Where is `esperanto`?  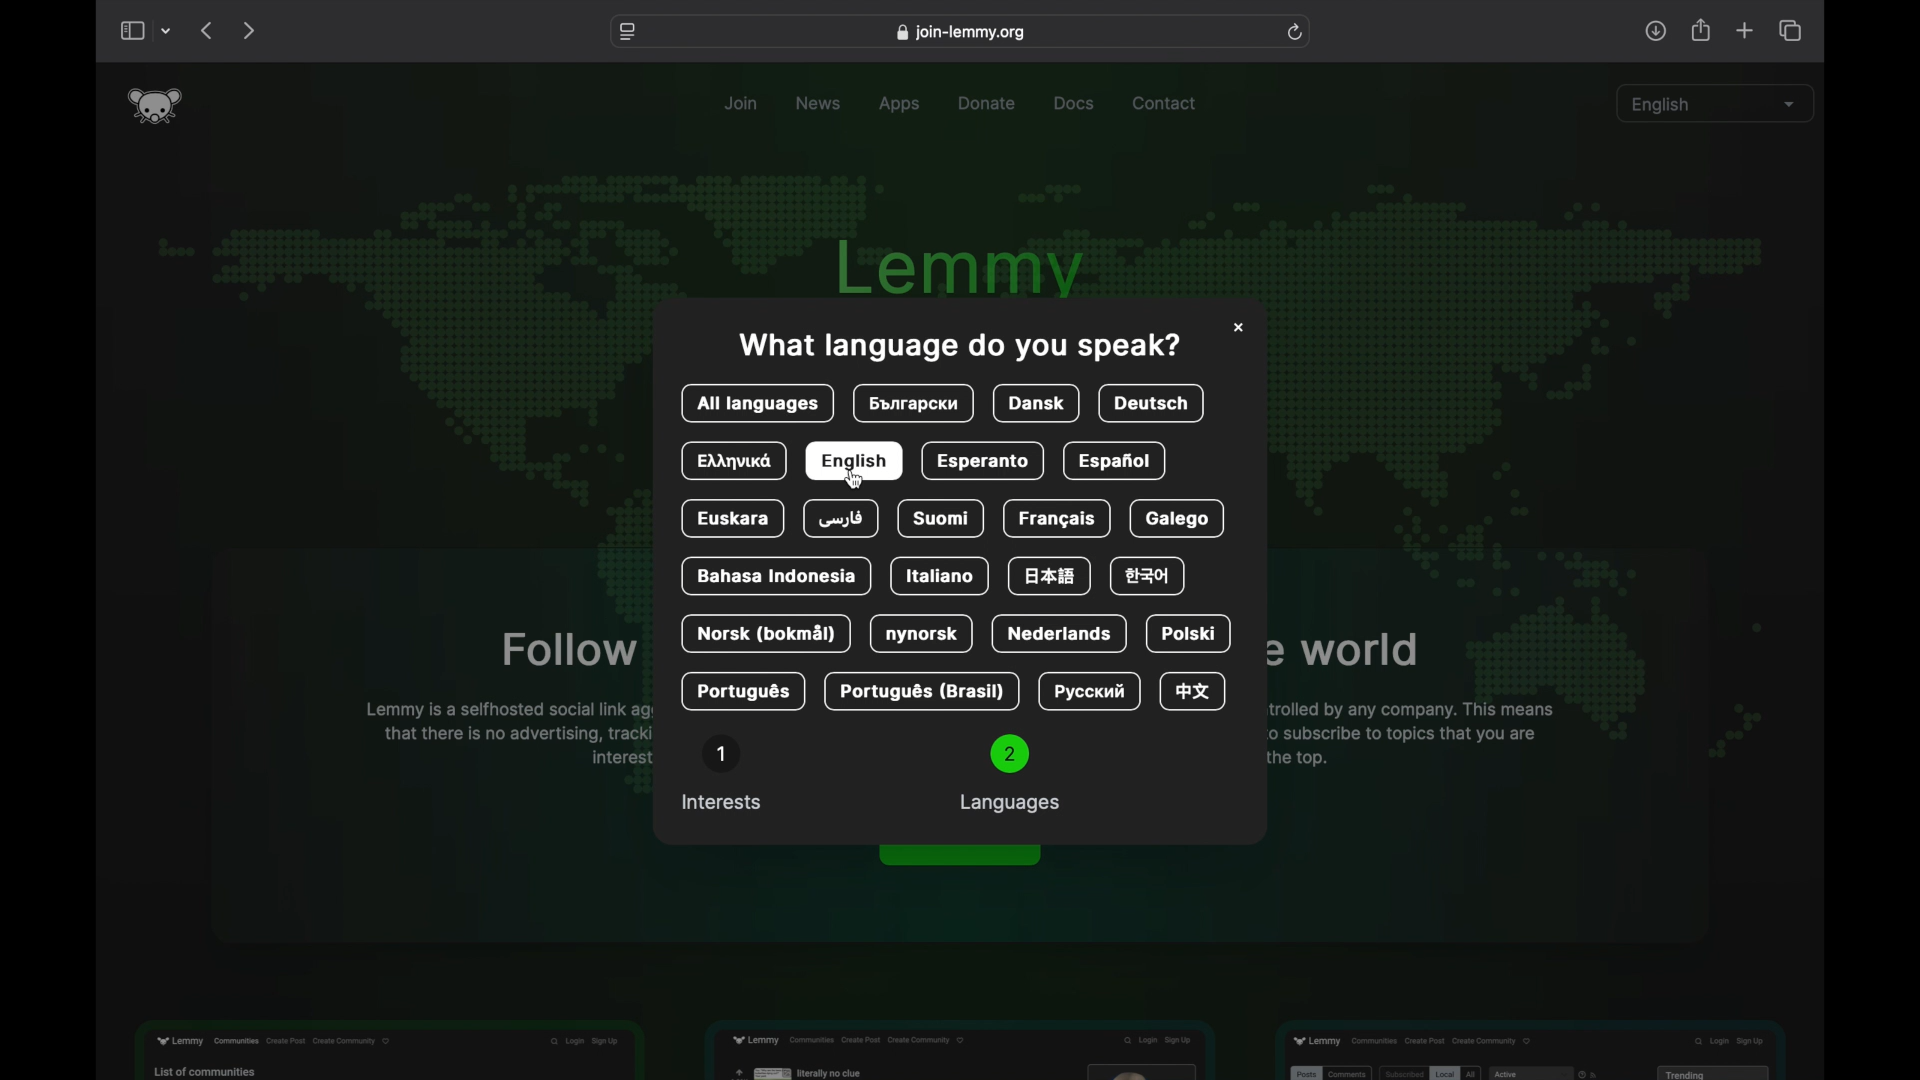
esperanto is located at coordinates (984, 463).